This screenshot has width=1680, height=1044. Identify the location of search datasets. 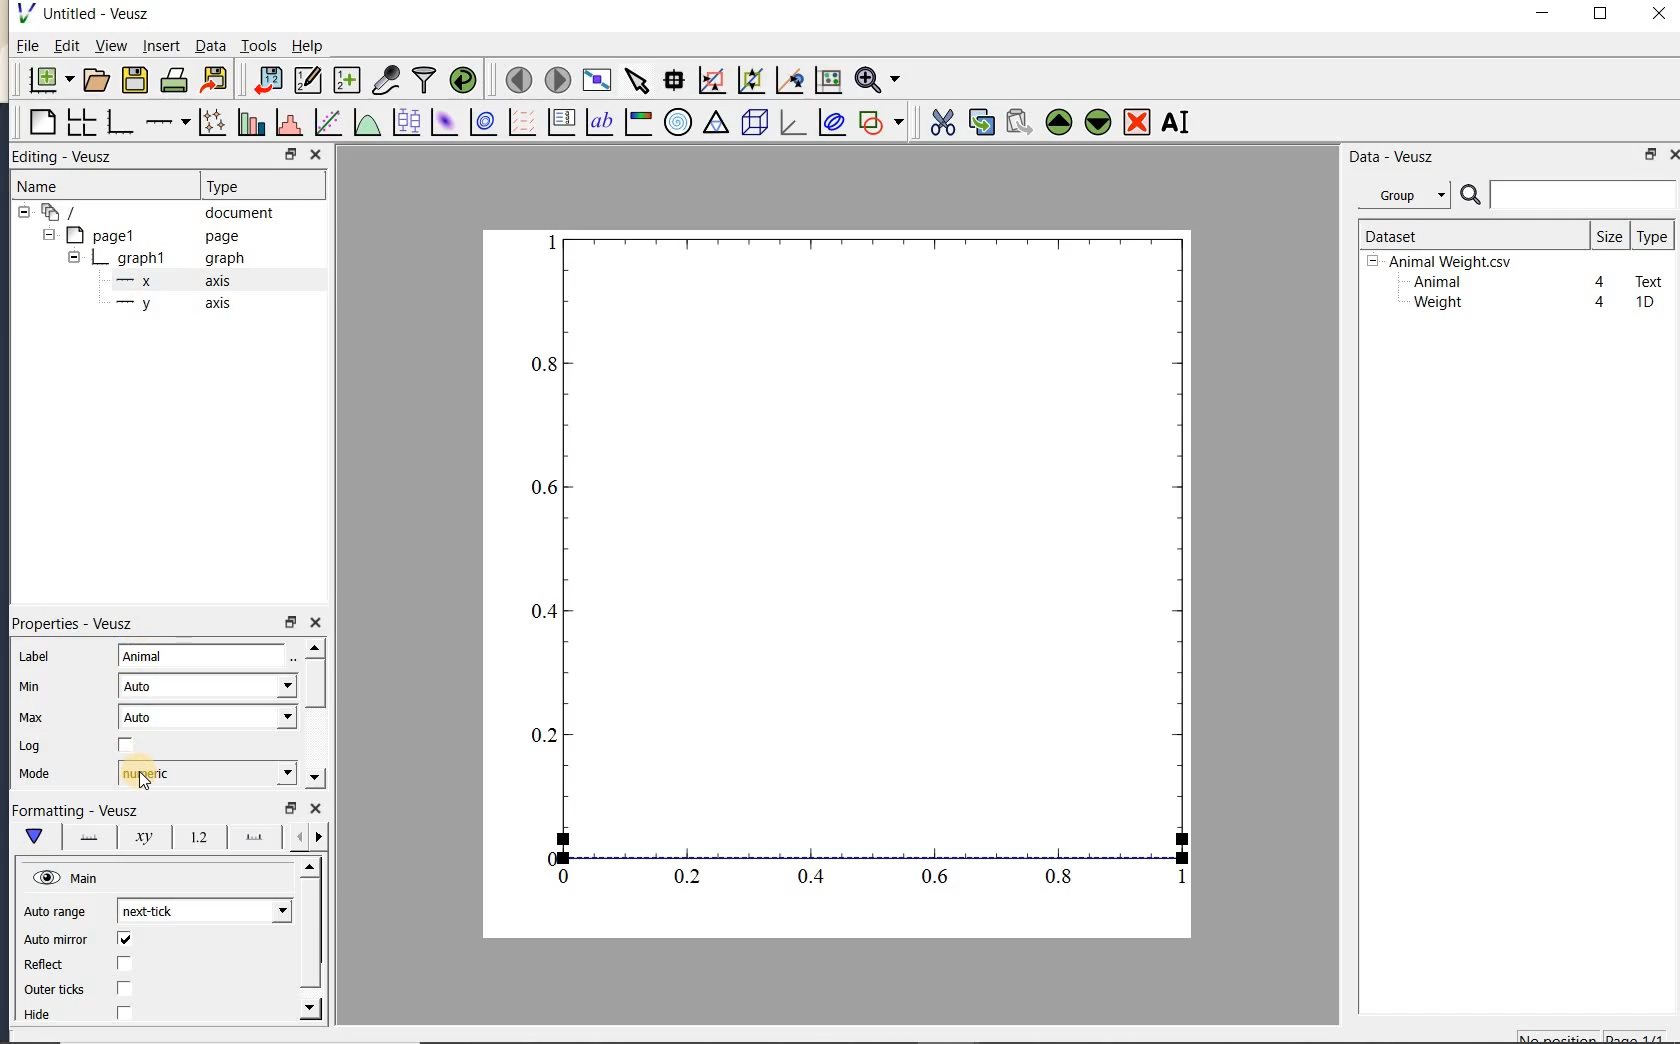
(1568, 195).